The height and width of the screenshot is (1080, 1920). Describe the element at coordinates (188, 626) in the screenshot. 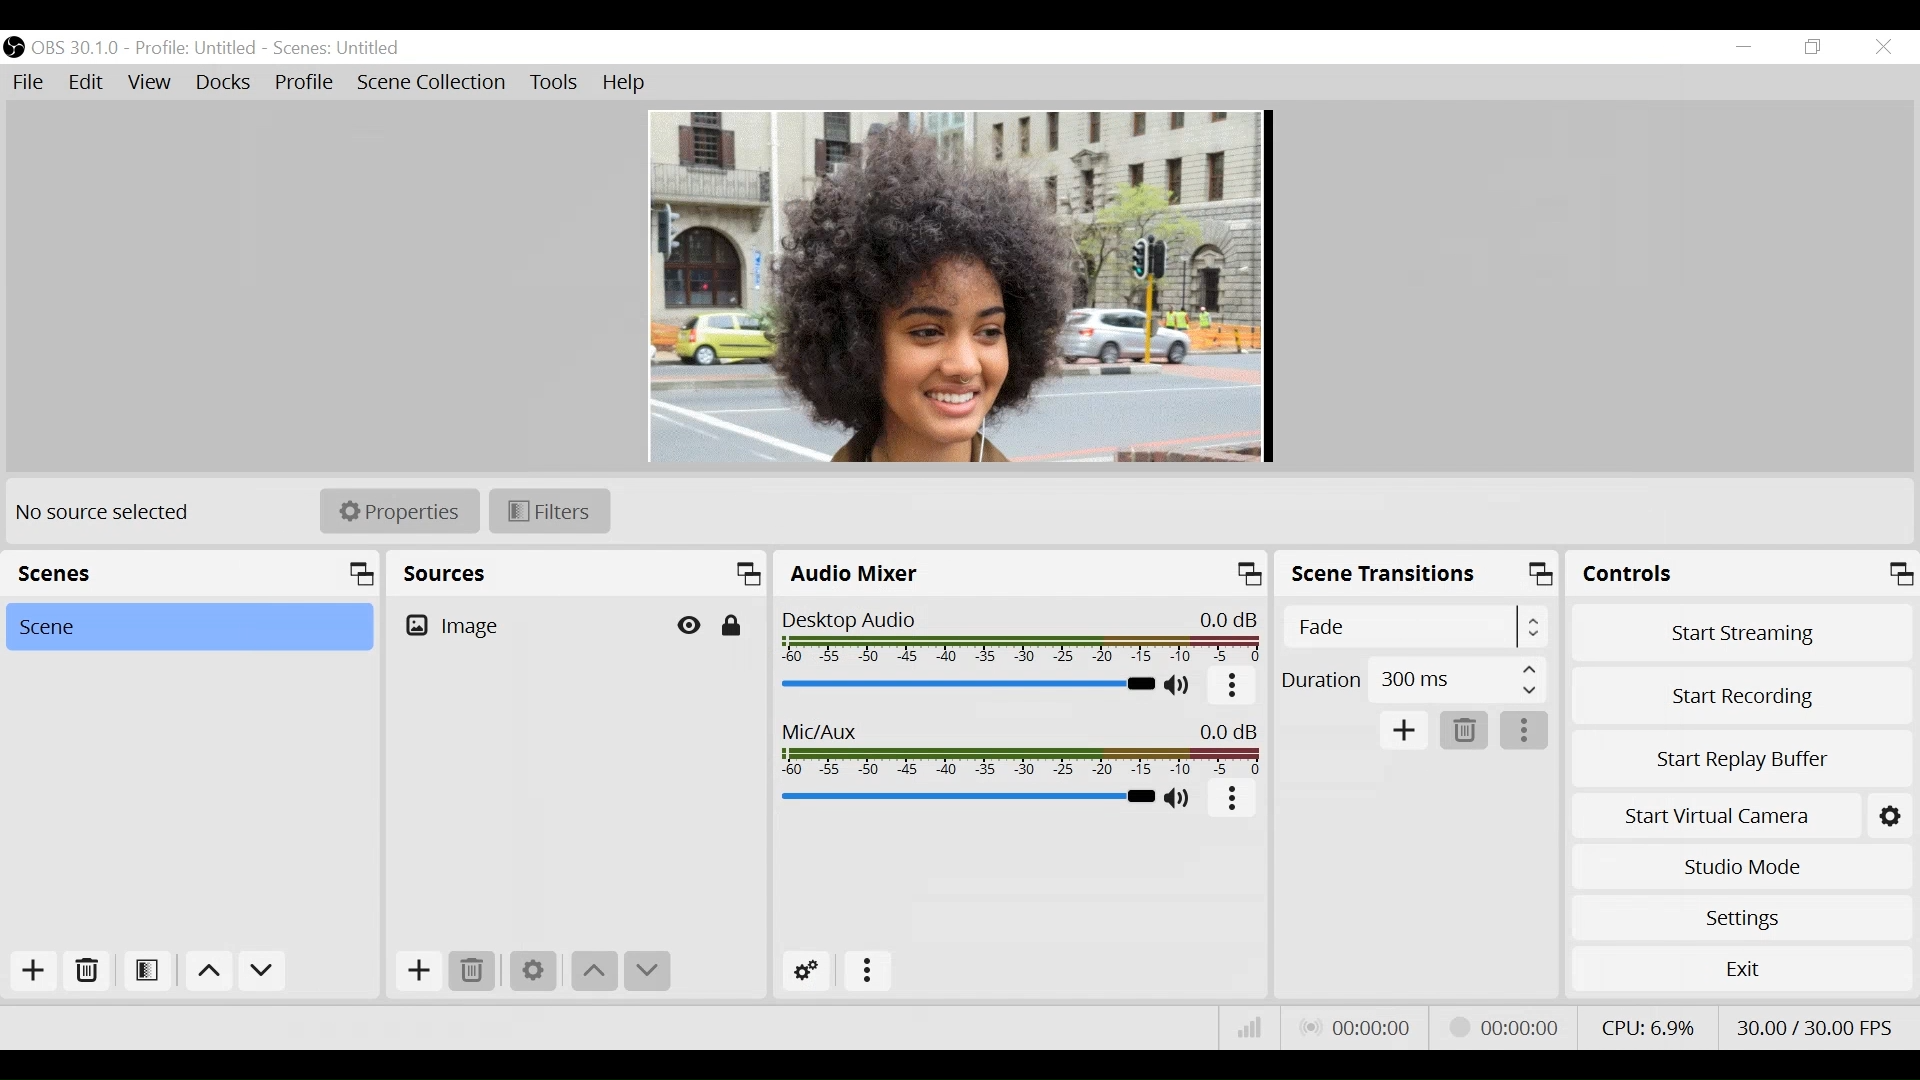

I see `Scene ` at that location.